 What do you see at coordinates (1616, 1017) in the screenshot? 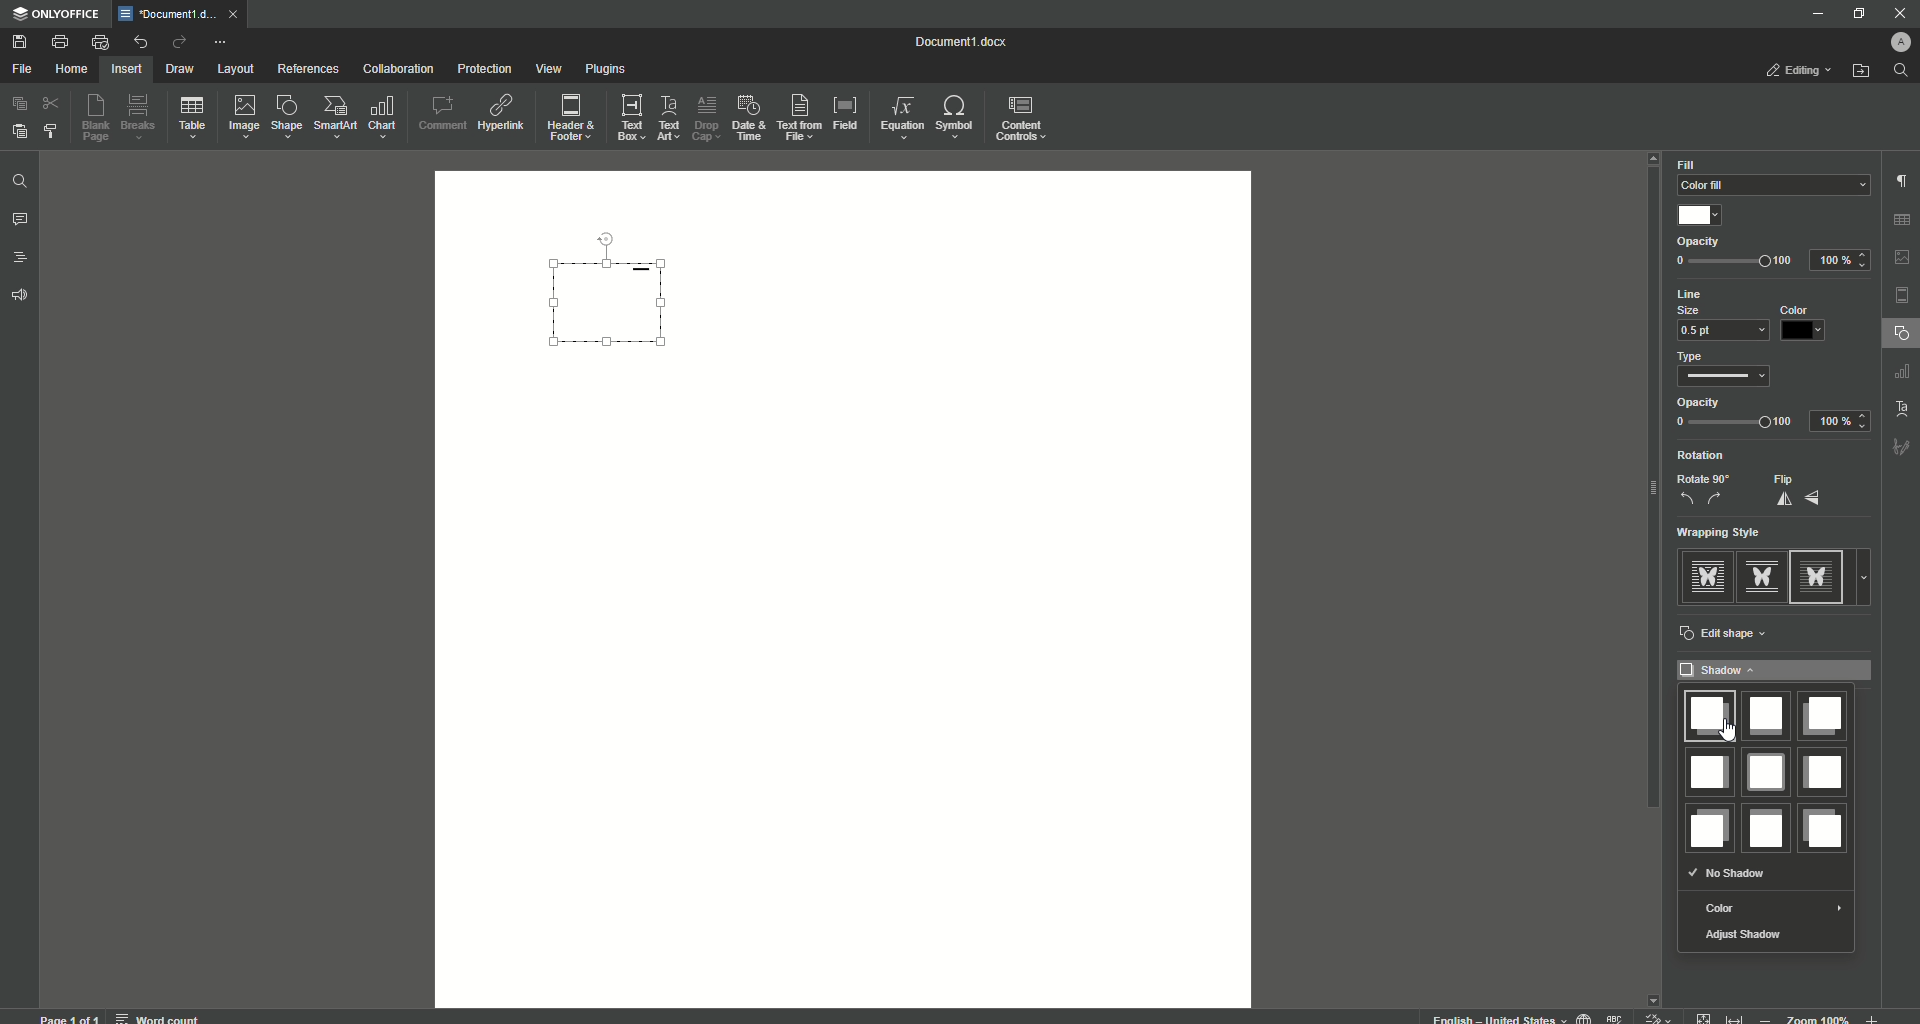
I see `spell checking` at bounding box center [1616, 1017].